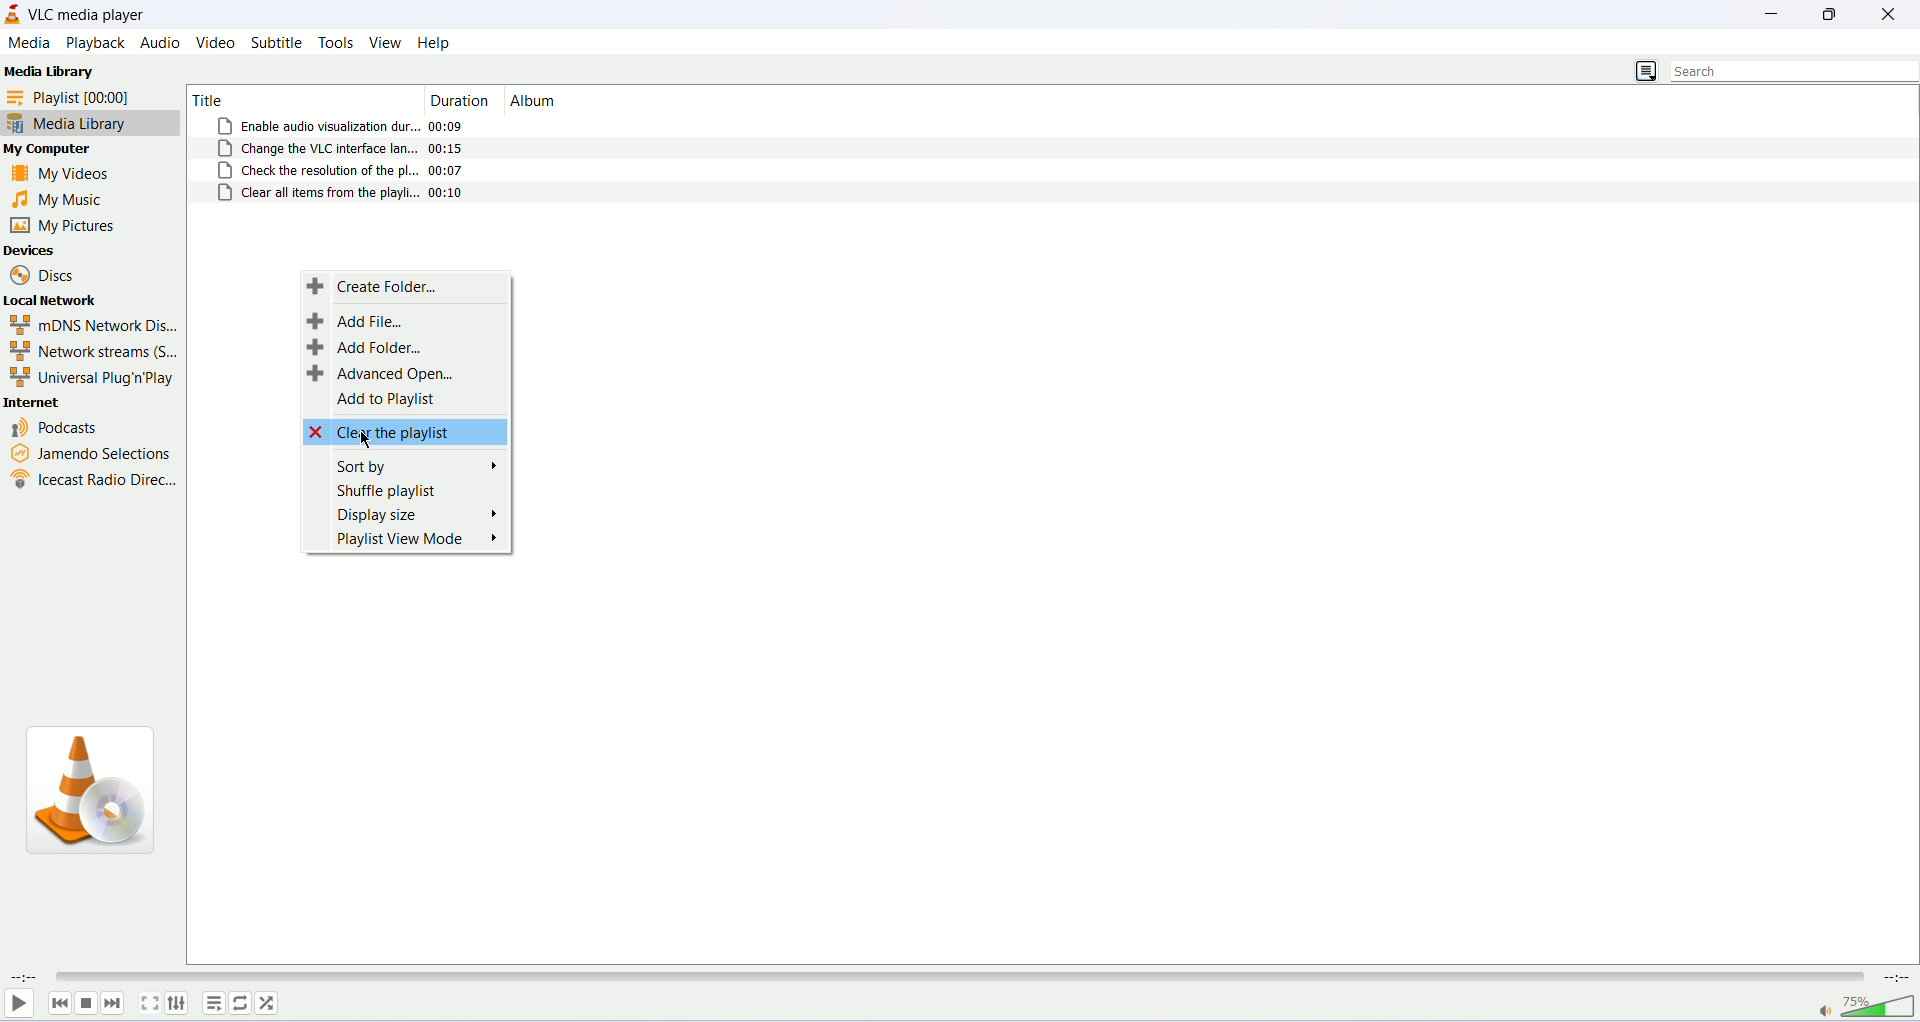  What do you see at coordinates (417, 542) in the screenshot?
I see `playlist view` at bounding box center [417, 542].